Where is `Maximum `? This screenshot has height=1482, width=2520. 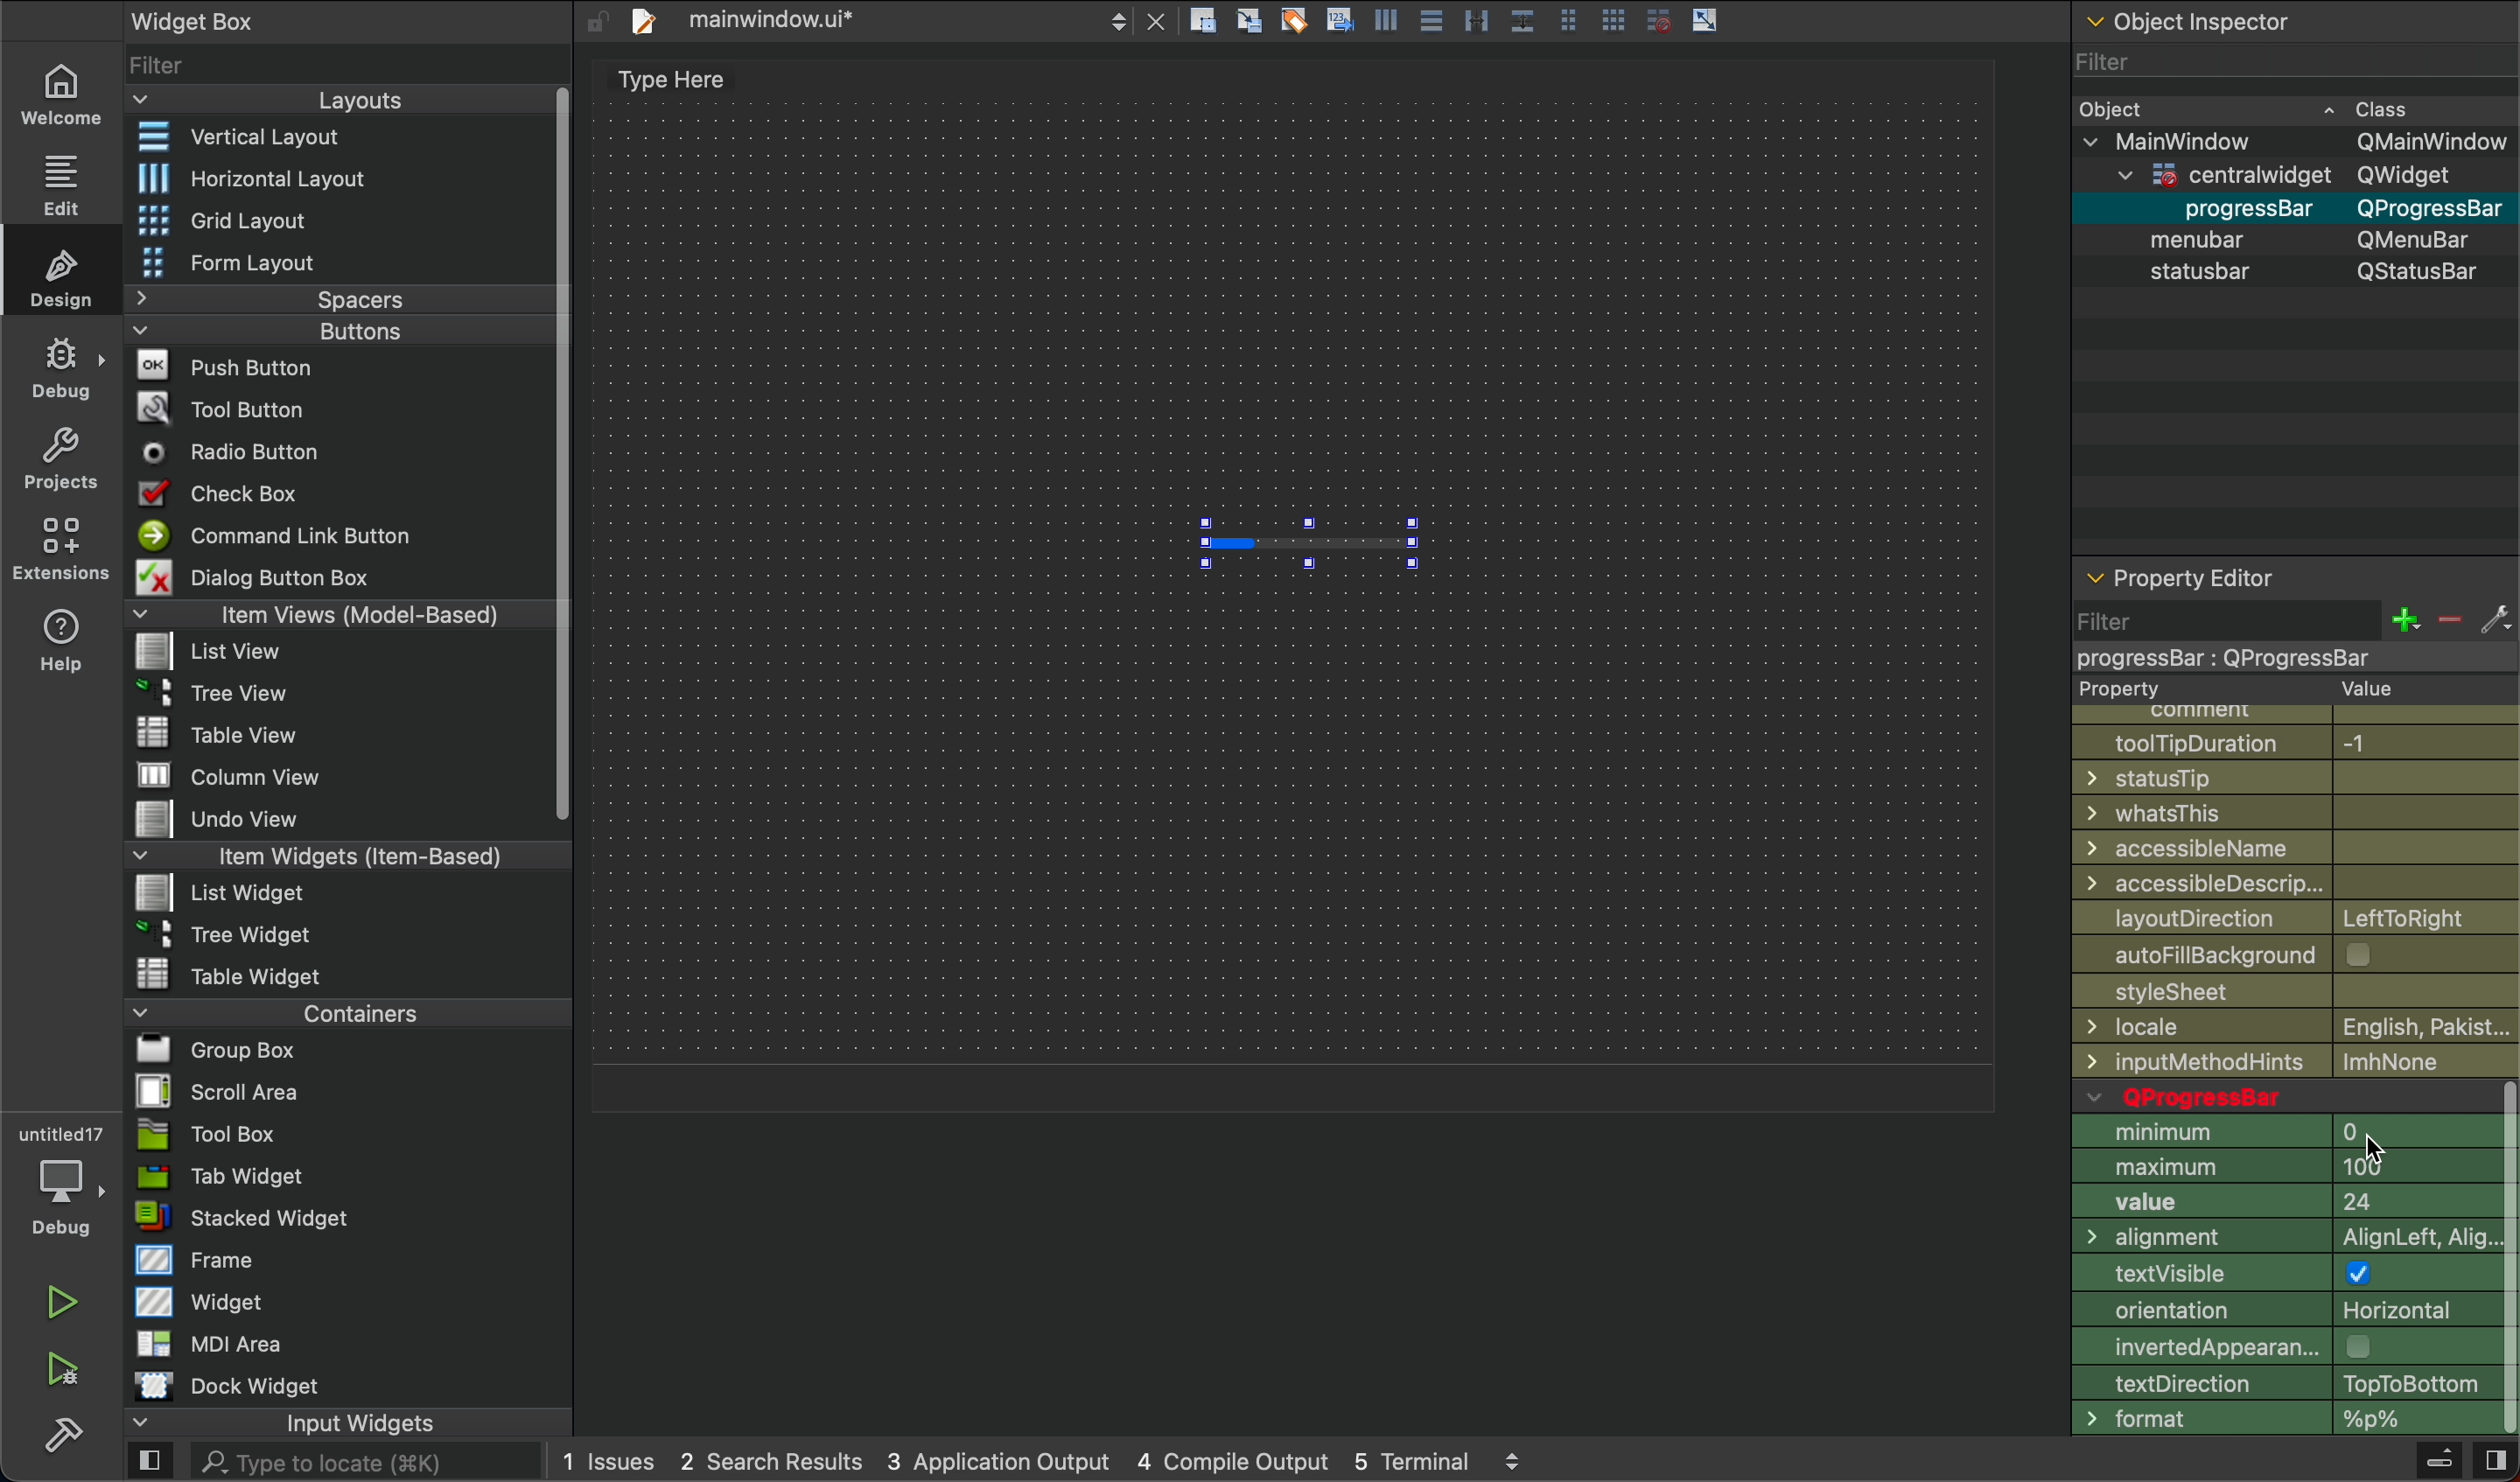
Maximum  is located at coordinates (2281, 1167).